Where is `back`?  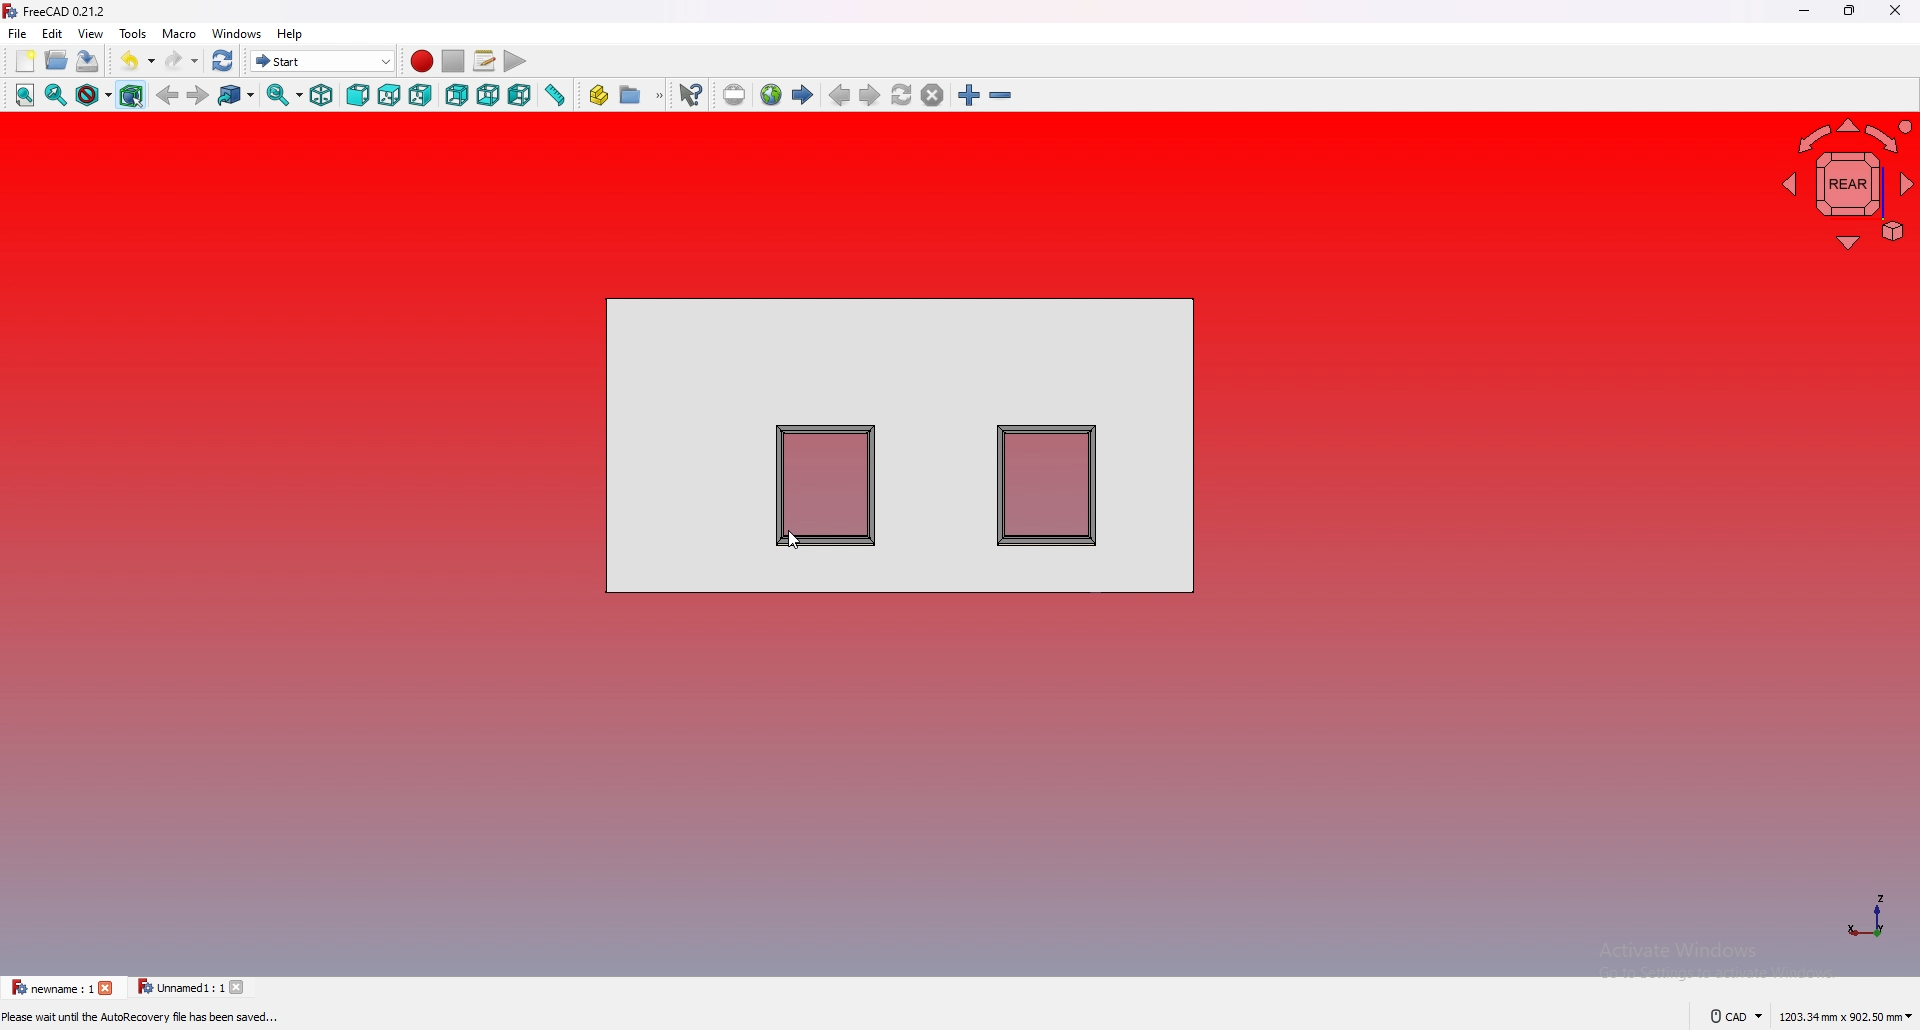
back is located at coordinates (457, 95).